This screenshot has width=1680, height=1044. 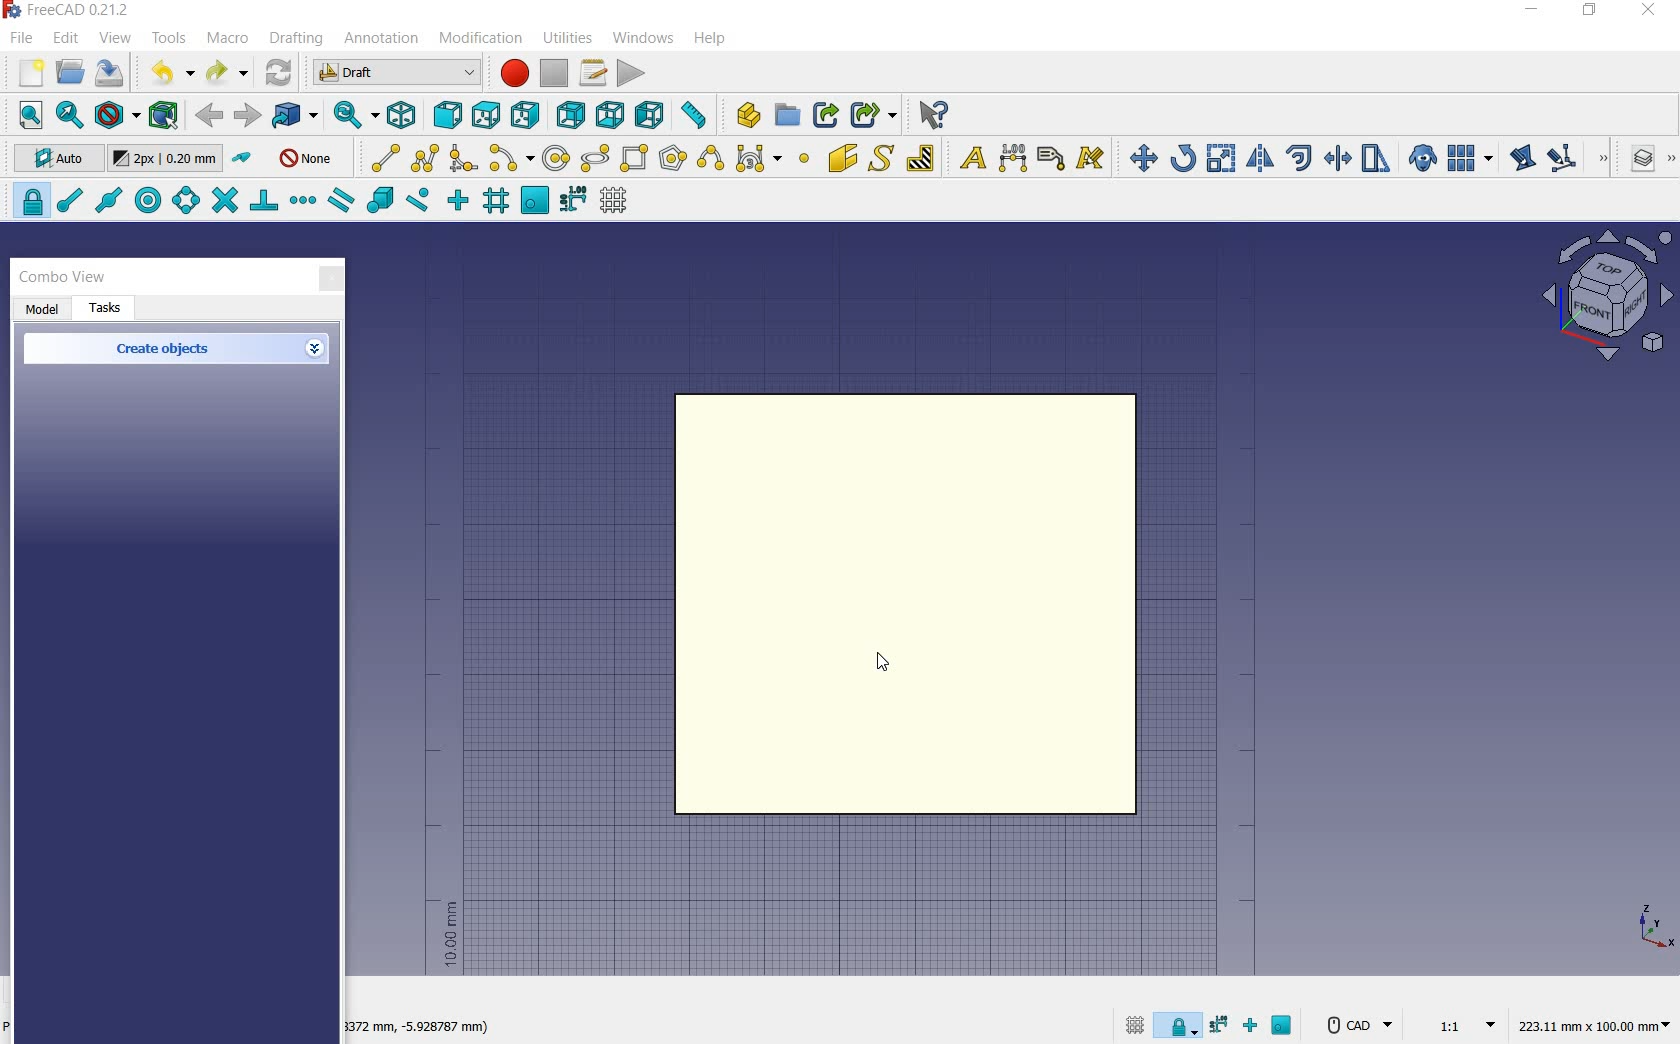 What do you see at coordinates (67, 39) in the screenshot?
I see `edit` at bounding box center [67, 39].